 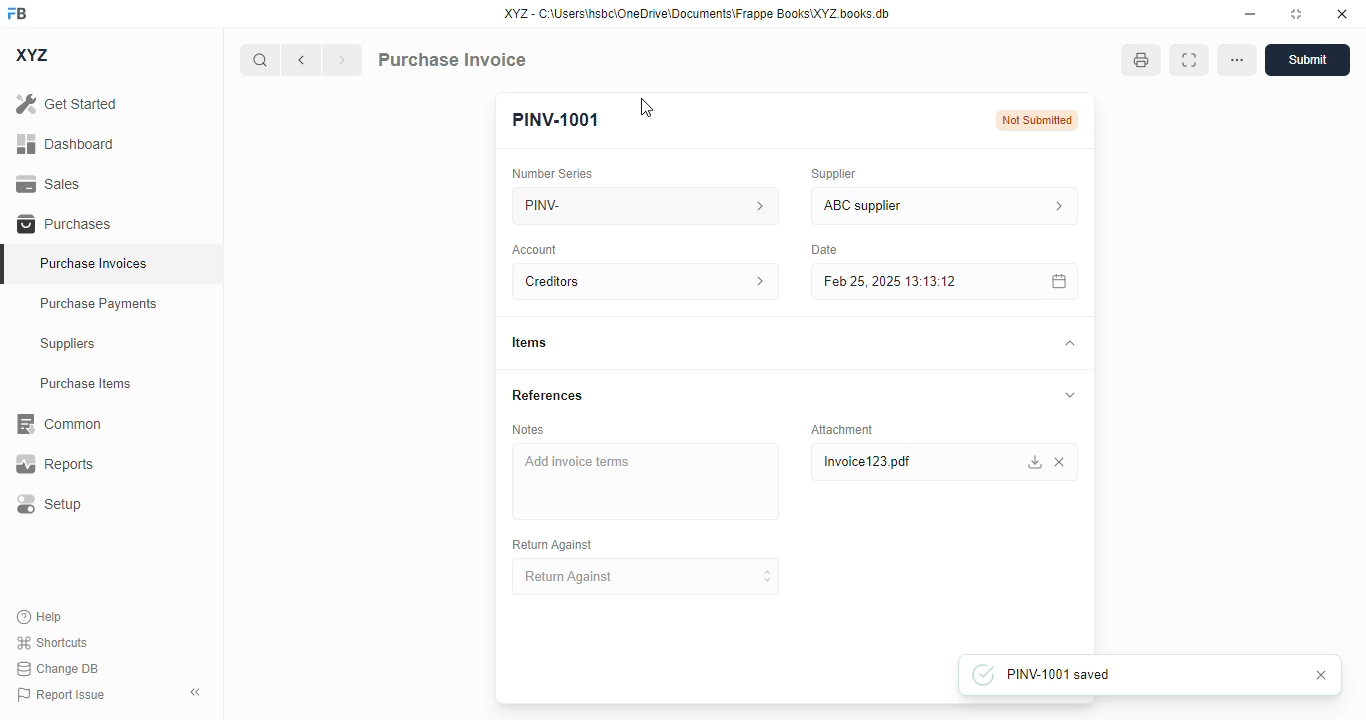 I want to click on calendar icon, so click(x=1055, y=281).